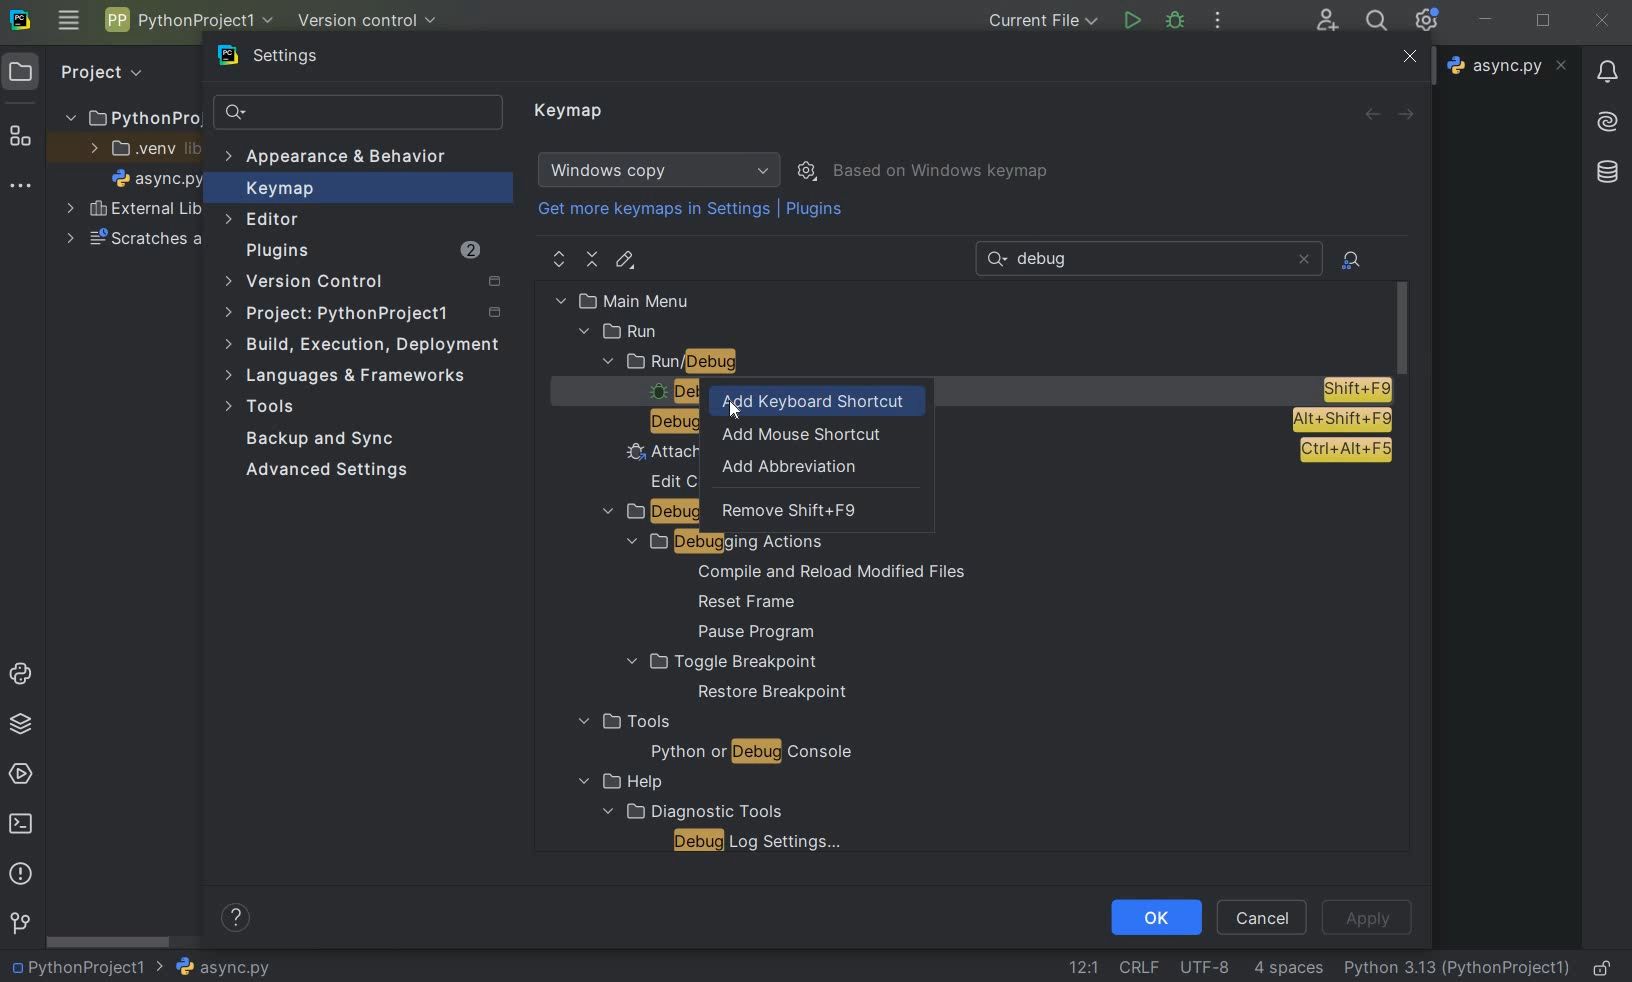  What do you see at coordinates (366, 316) in the screenshot?
I see `project` at bounding box center [366, 316].